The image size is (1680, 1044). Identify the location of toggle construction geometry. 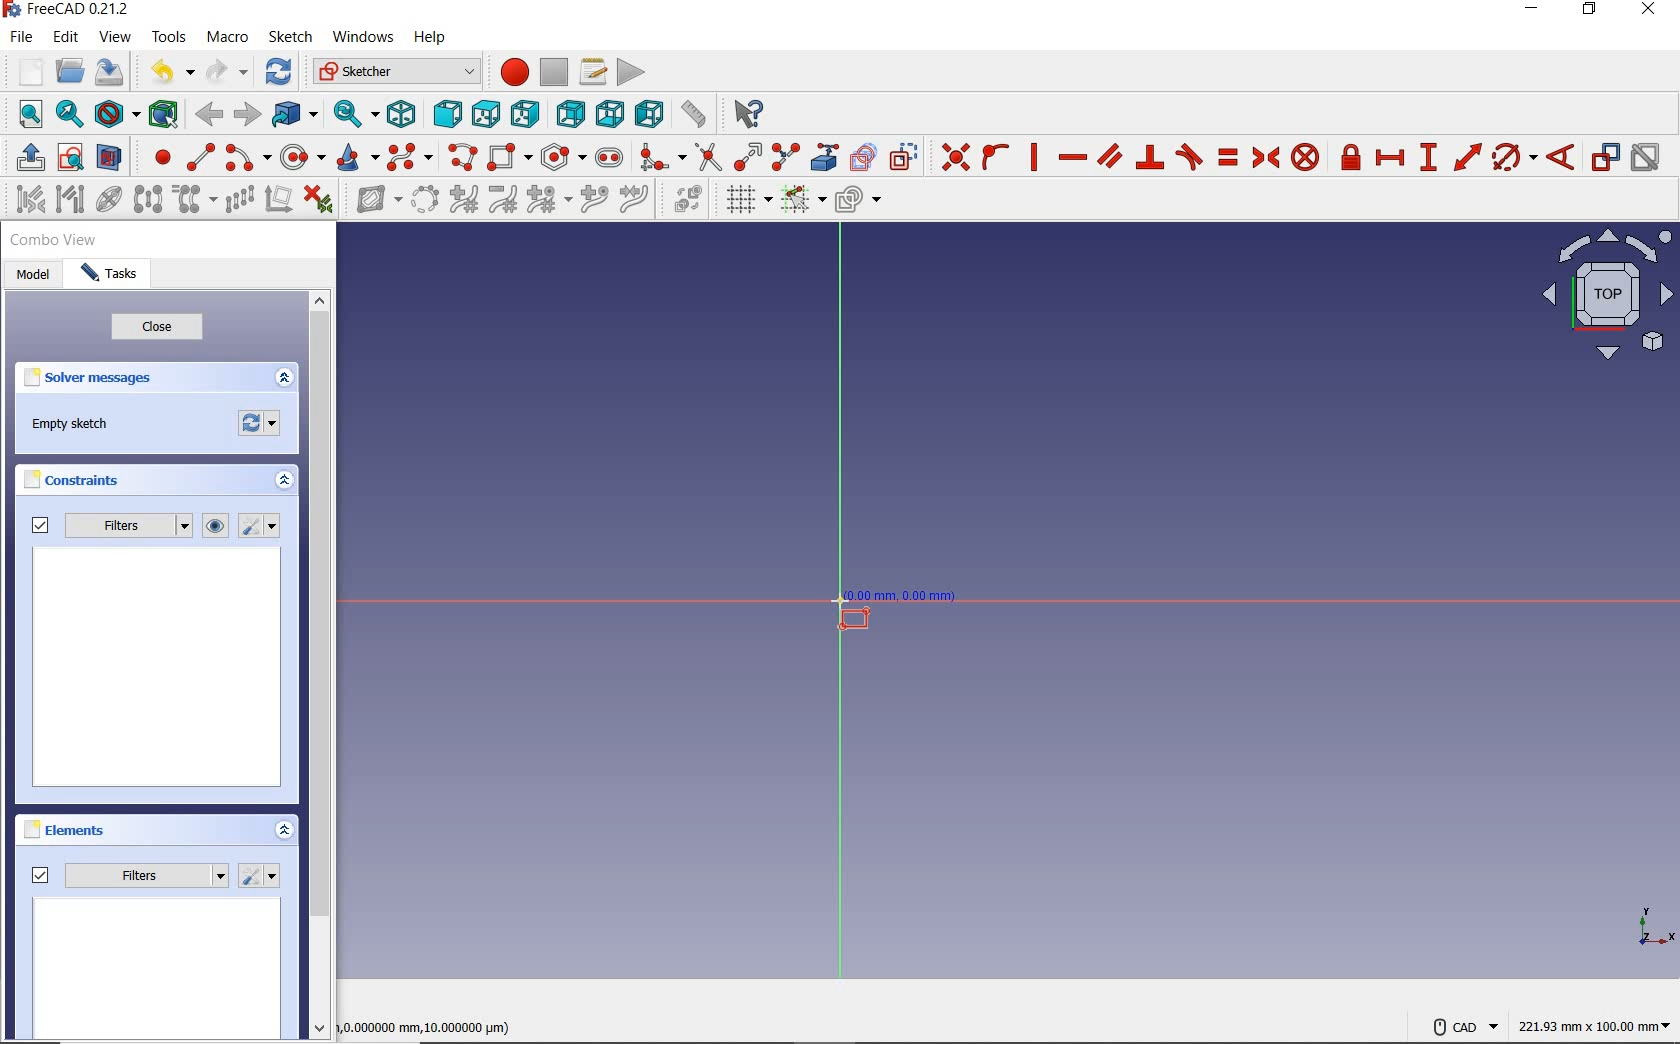
(905, 157).